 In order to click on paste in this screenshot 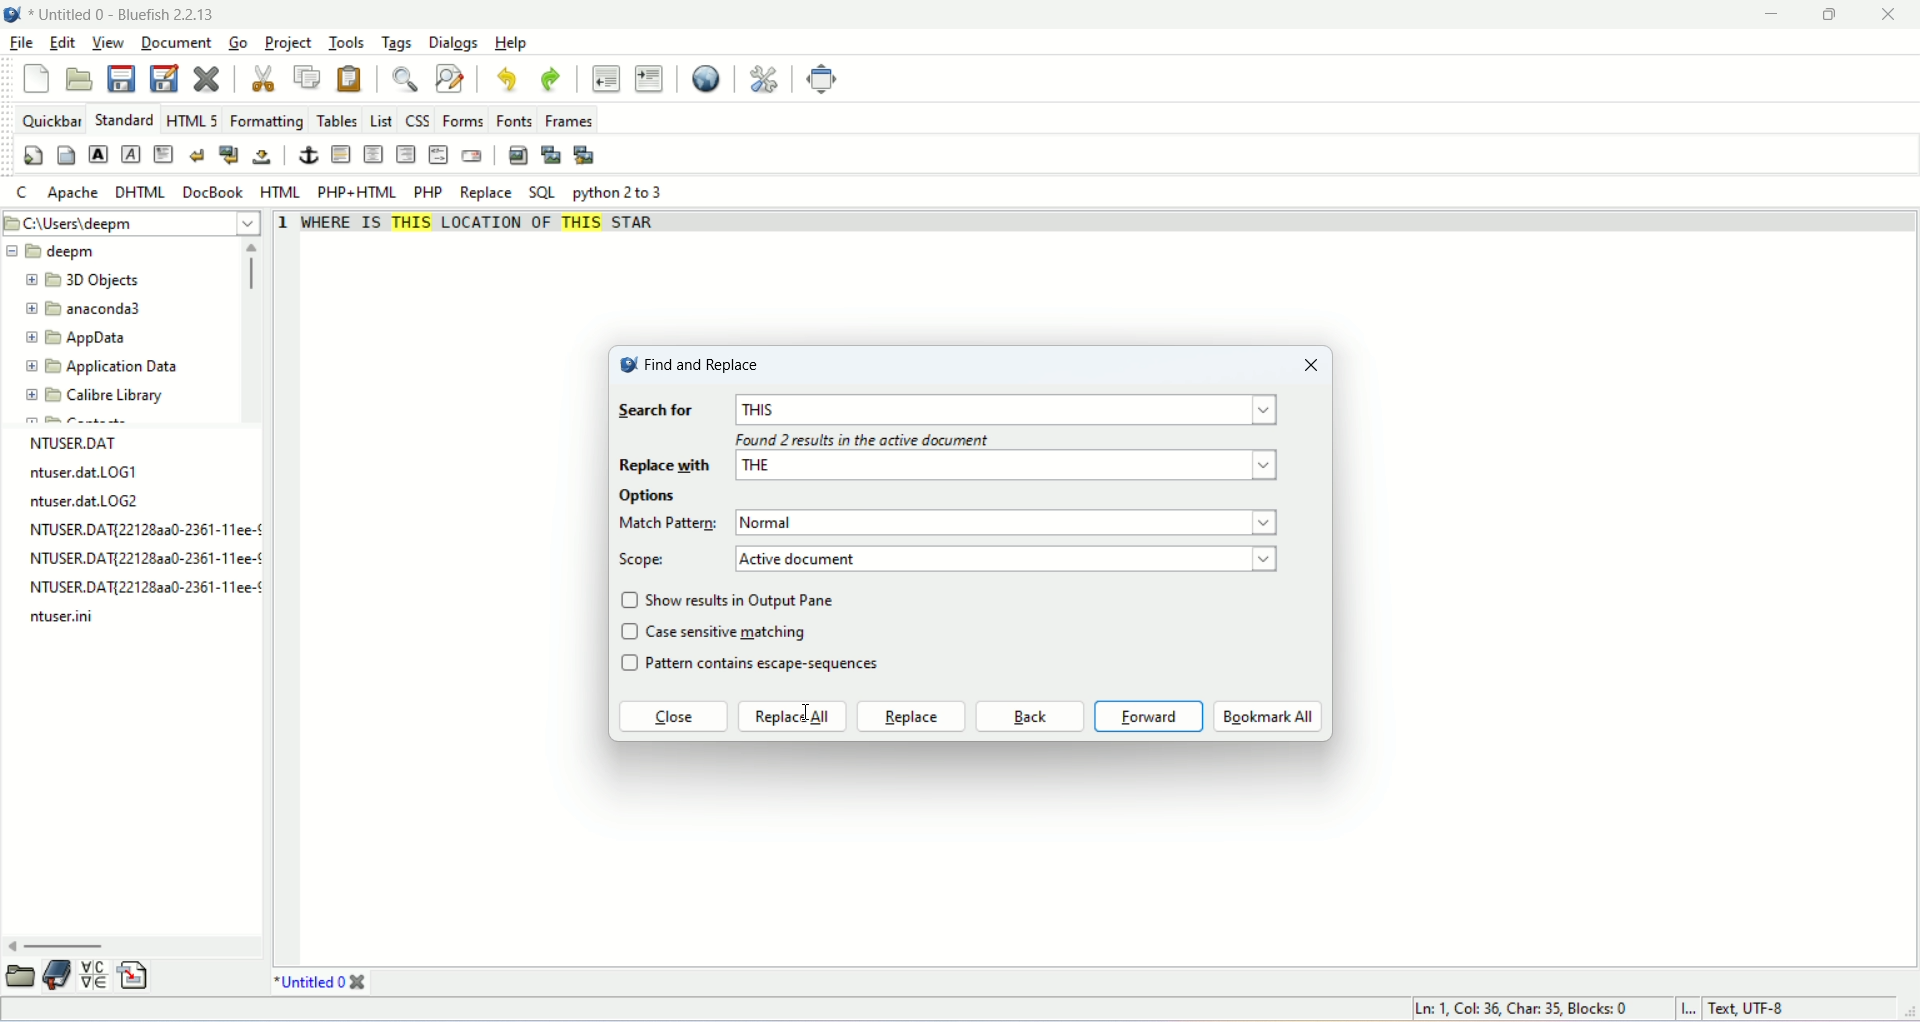, I will do `click(350, 79)`.